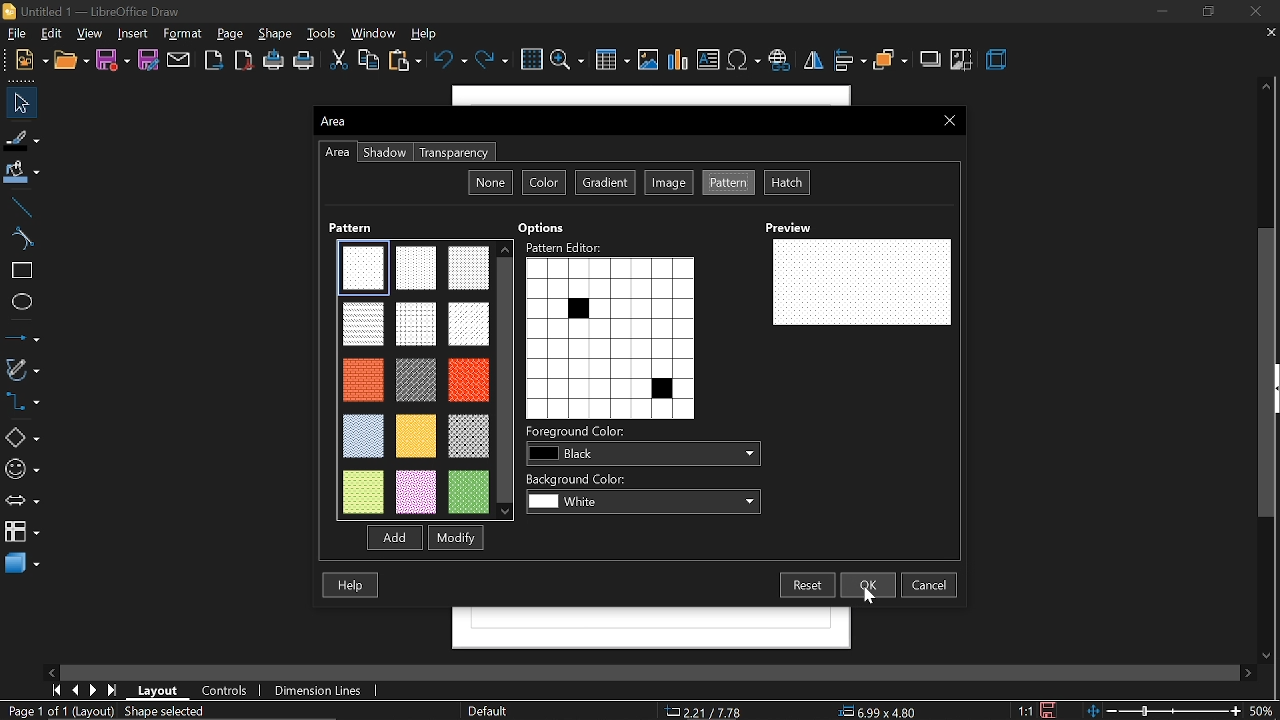 The image size is (1280, 720). What do you see at coordinates (74, 691) in the screenshot?
I see `previous page` at bounding box center [74, 691].